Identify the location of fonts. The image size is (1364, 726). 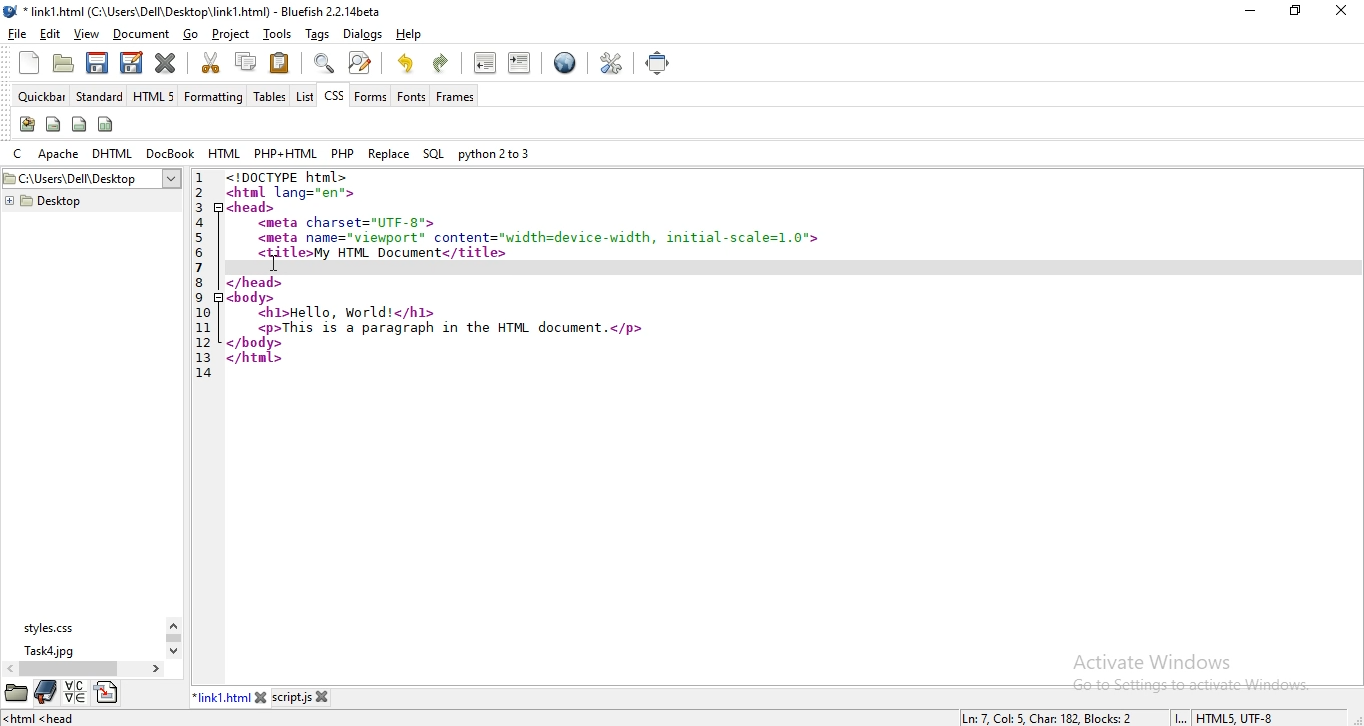
(410, 96).